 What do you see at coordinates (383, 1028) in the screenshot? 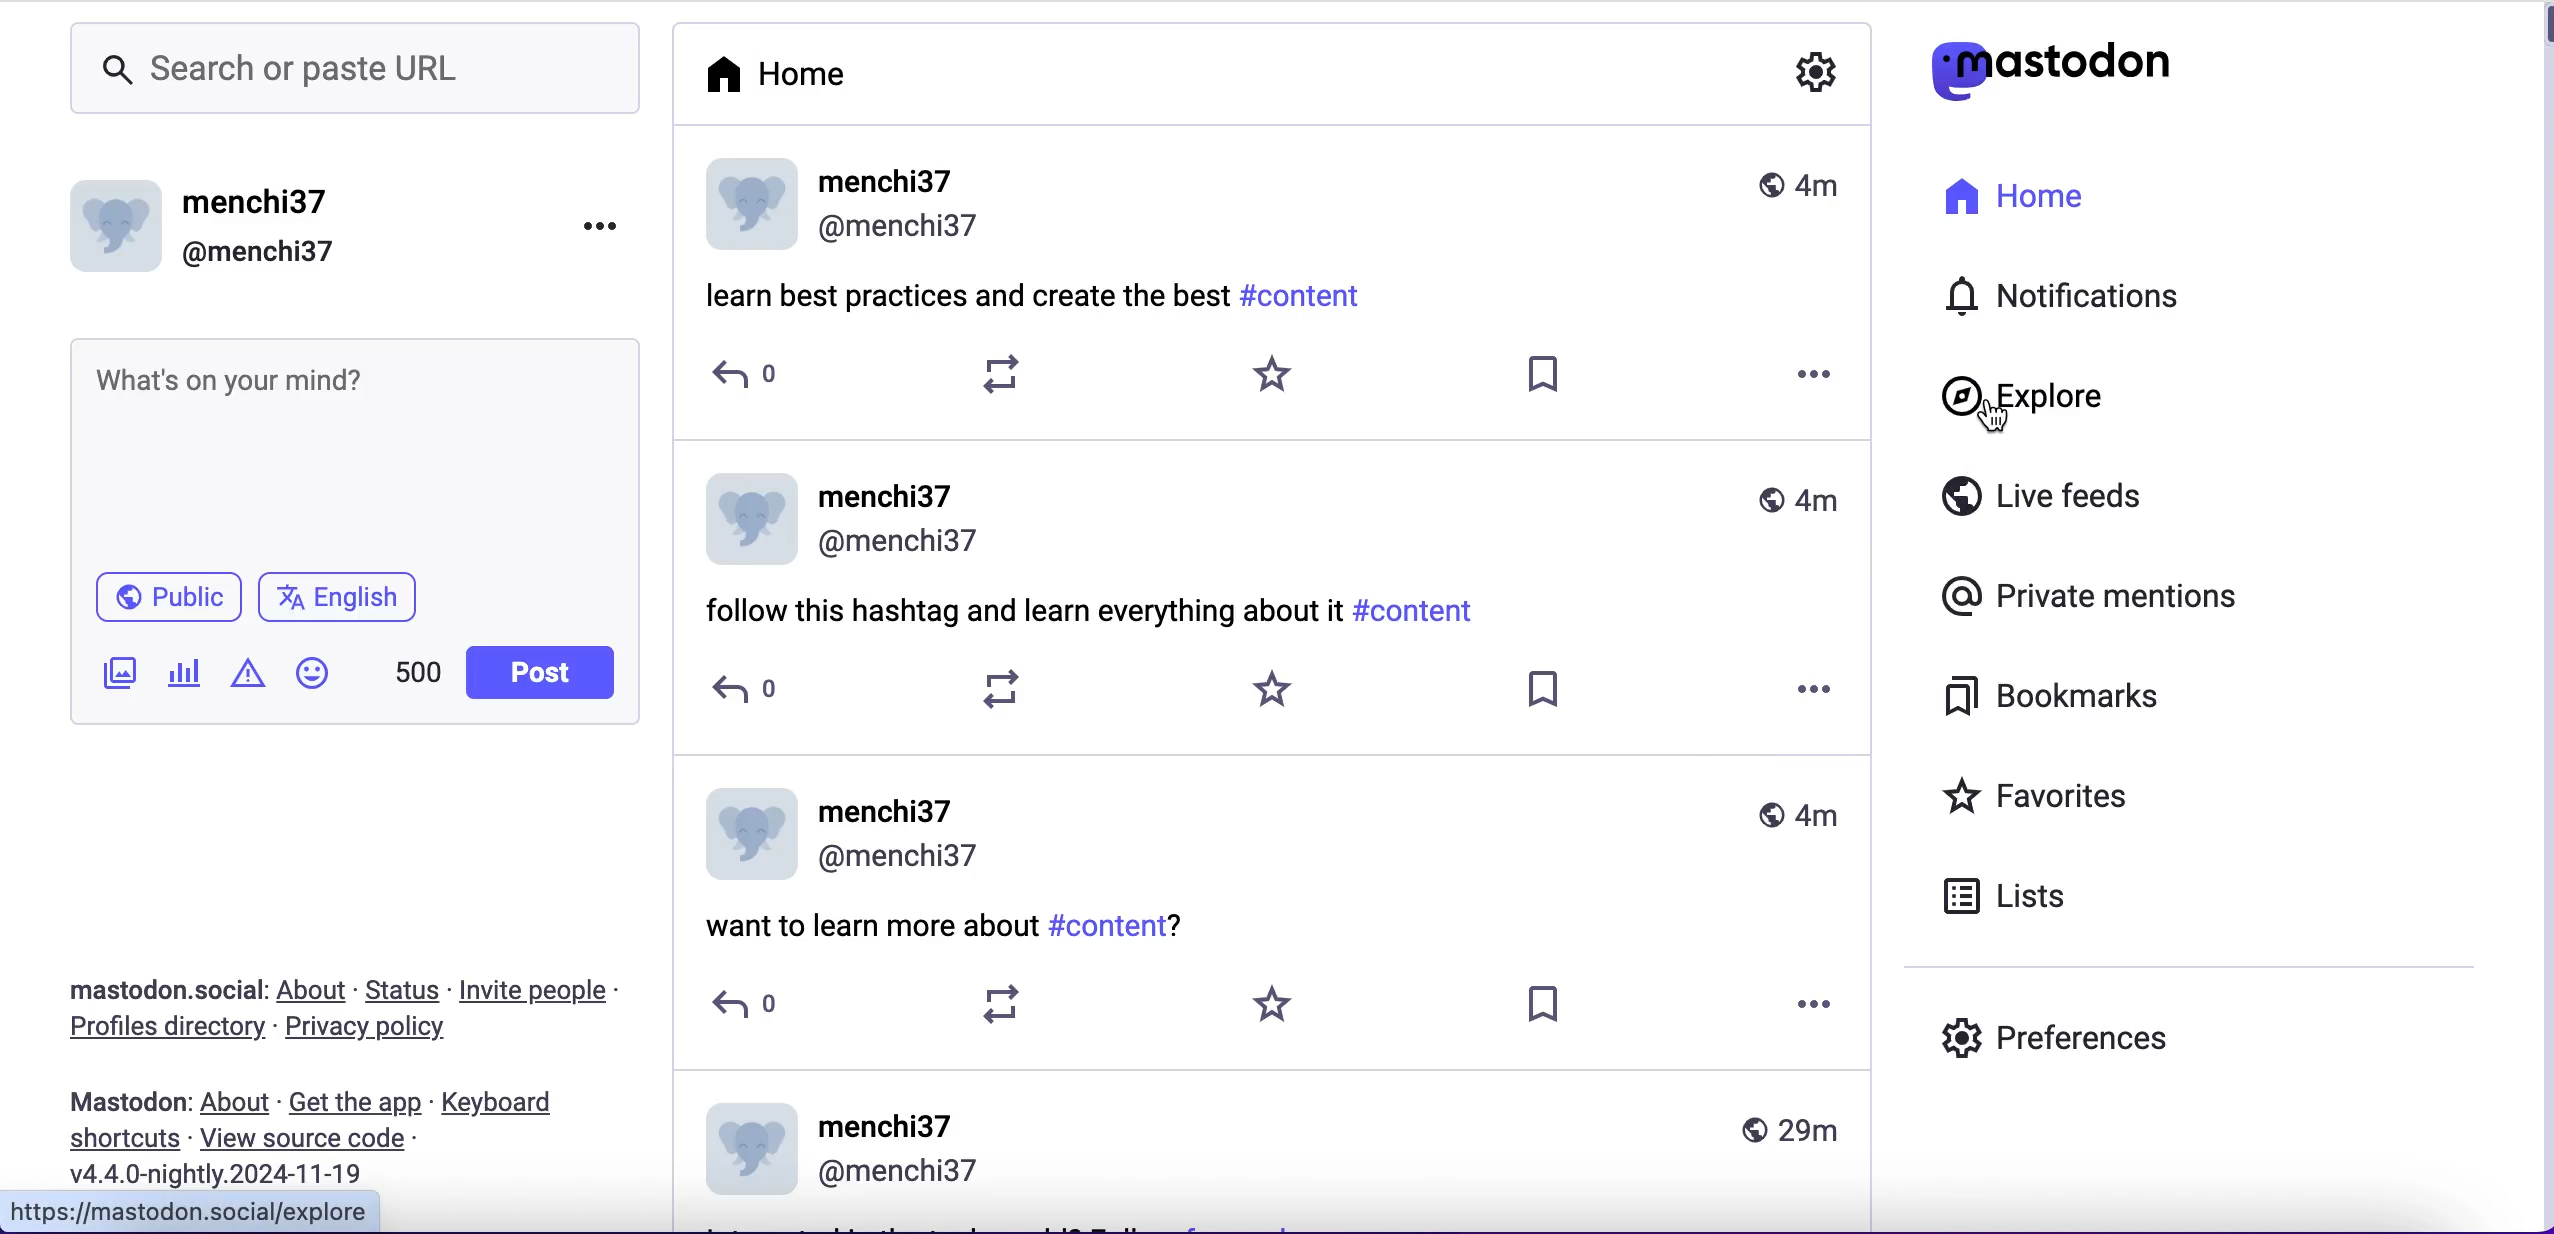
I see `privacy policy` at bounding box center [383, 1028].